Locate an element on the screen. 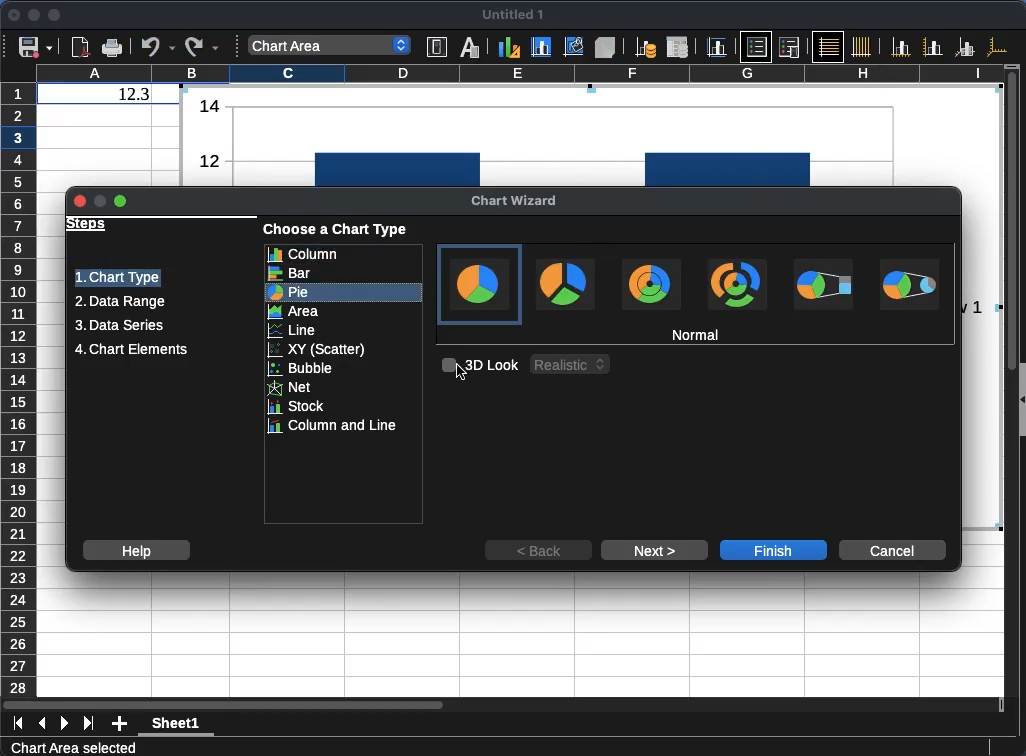 The image size is (1026, 756). Horizontal slide bar is located at coordinates (223, 704).